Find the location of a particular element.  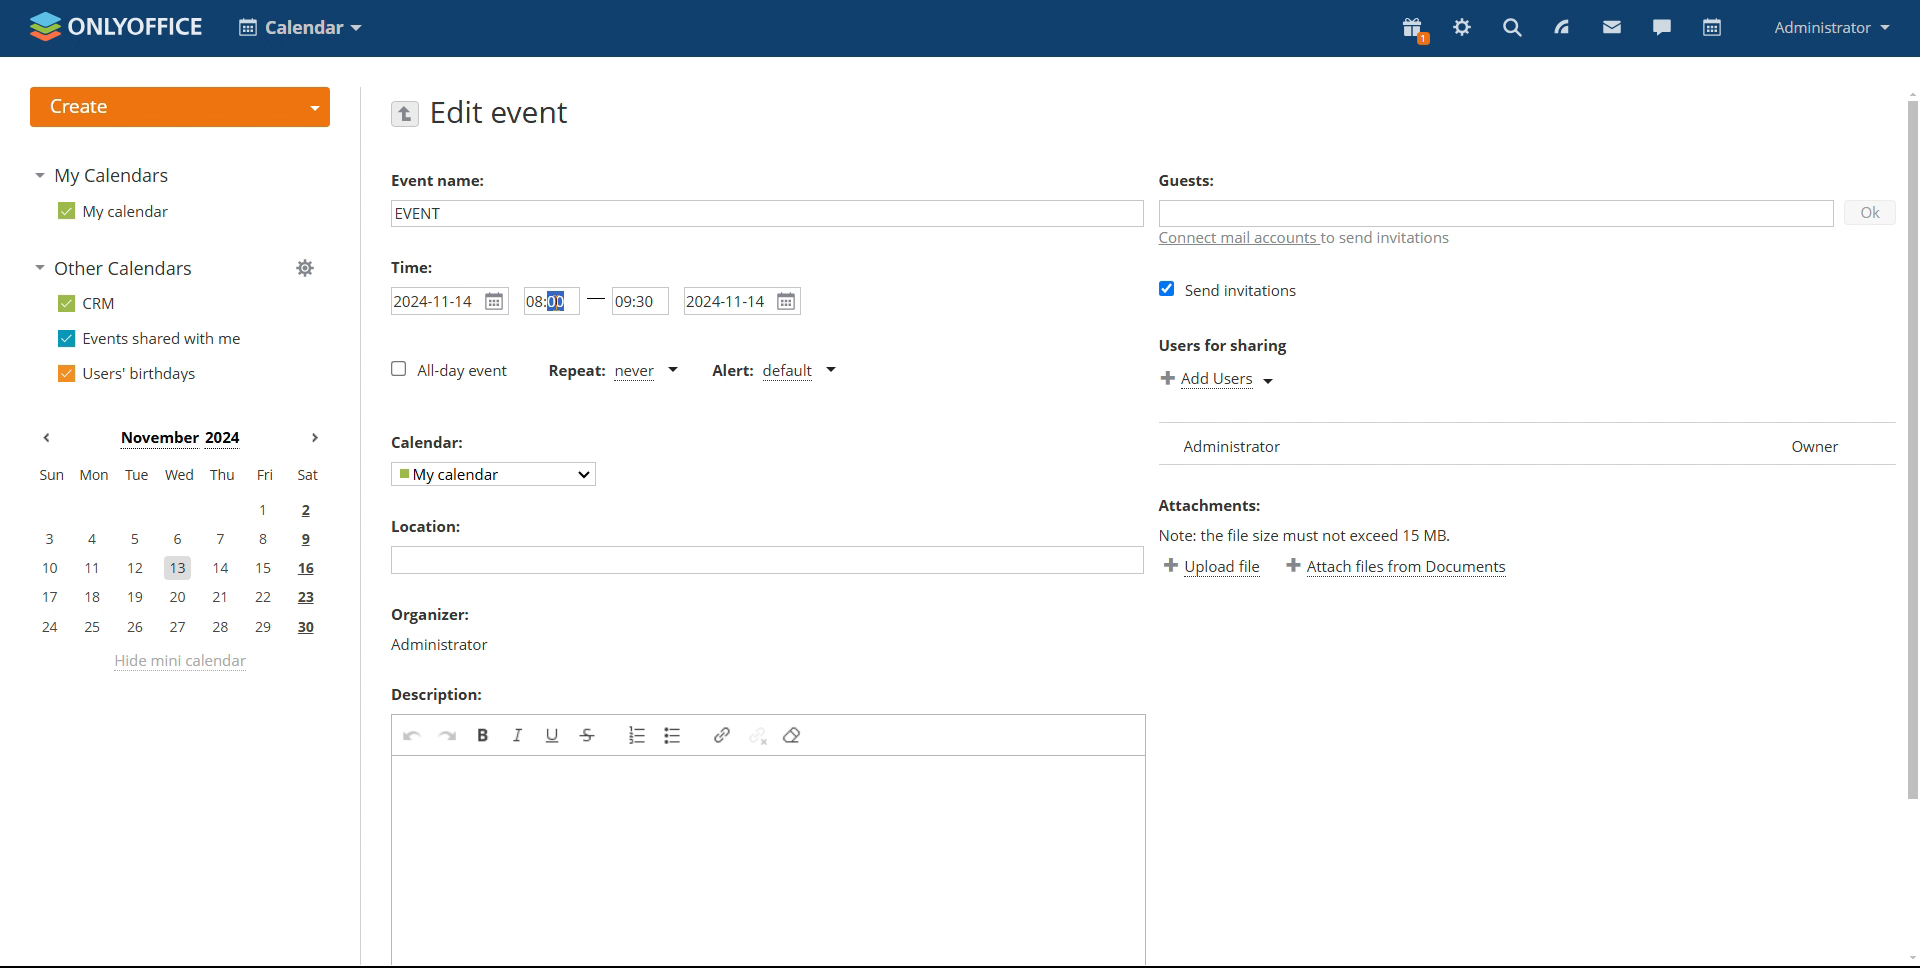

send invitations is located at coordinates (1230, 289).